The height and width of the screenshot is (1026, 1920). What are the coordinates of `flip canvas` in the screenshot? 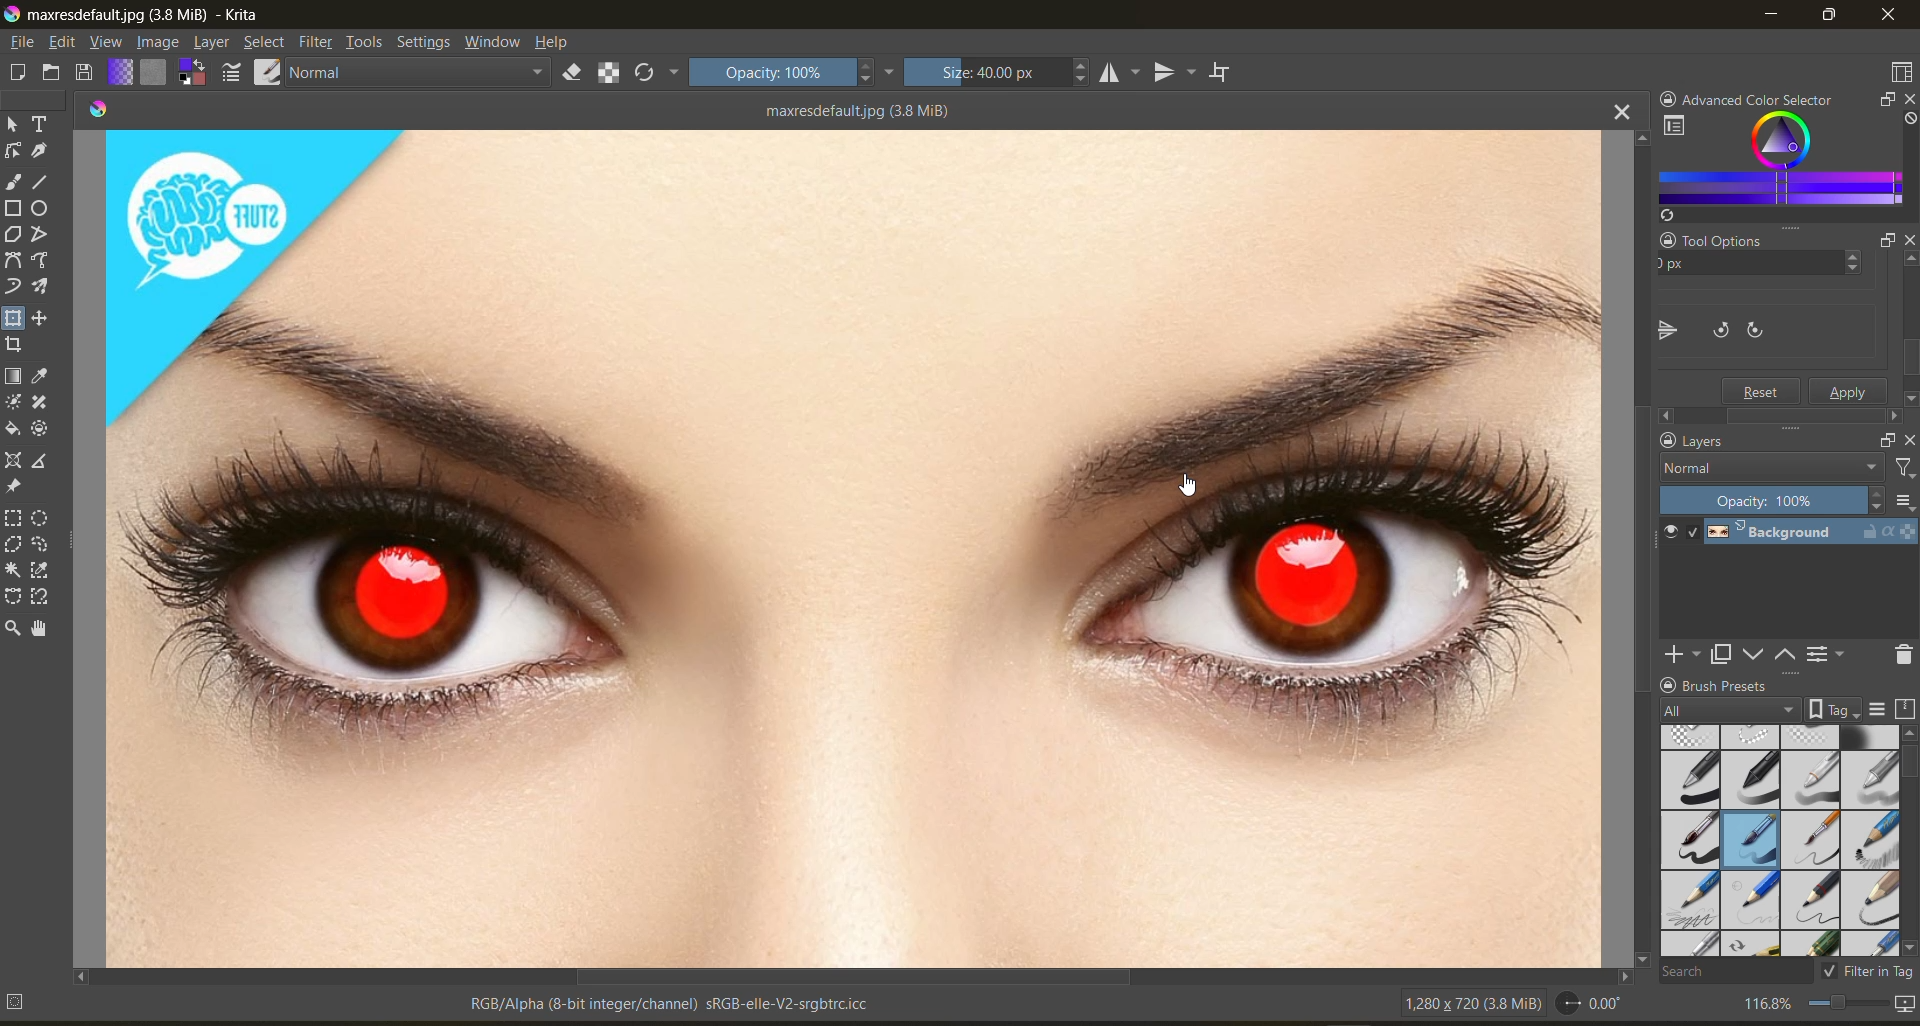 It's located at (1665, 331).